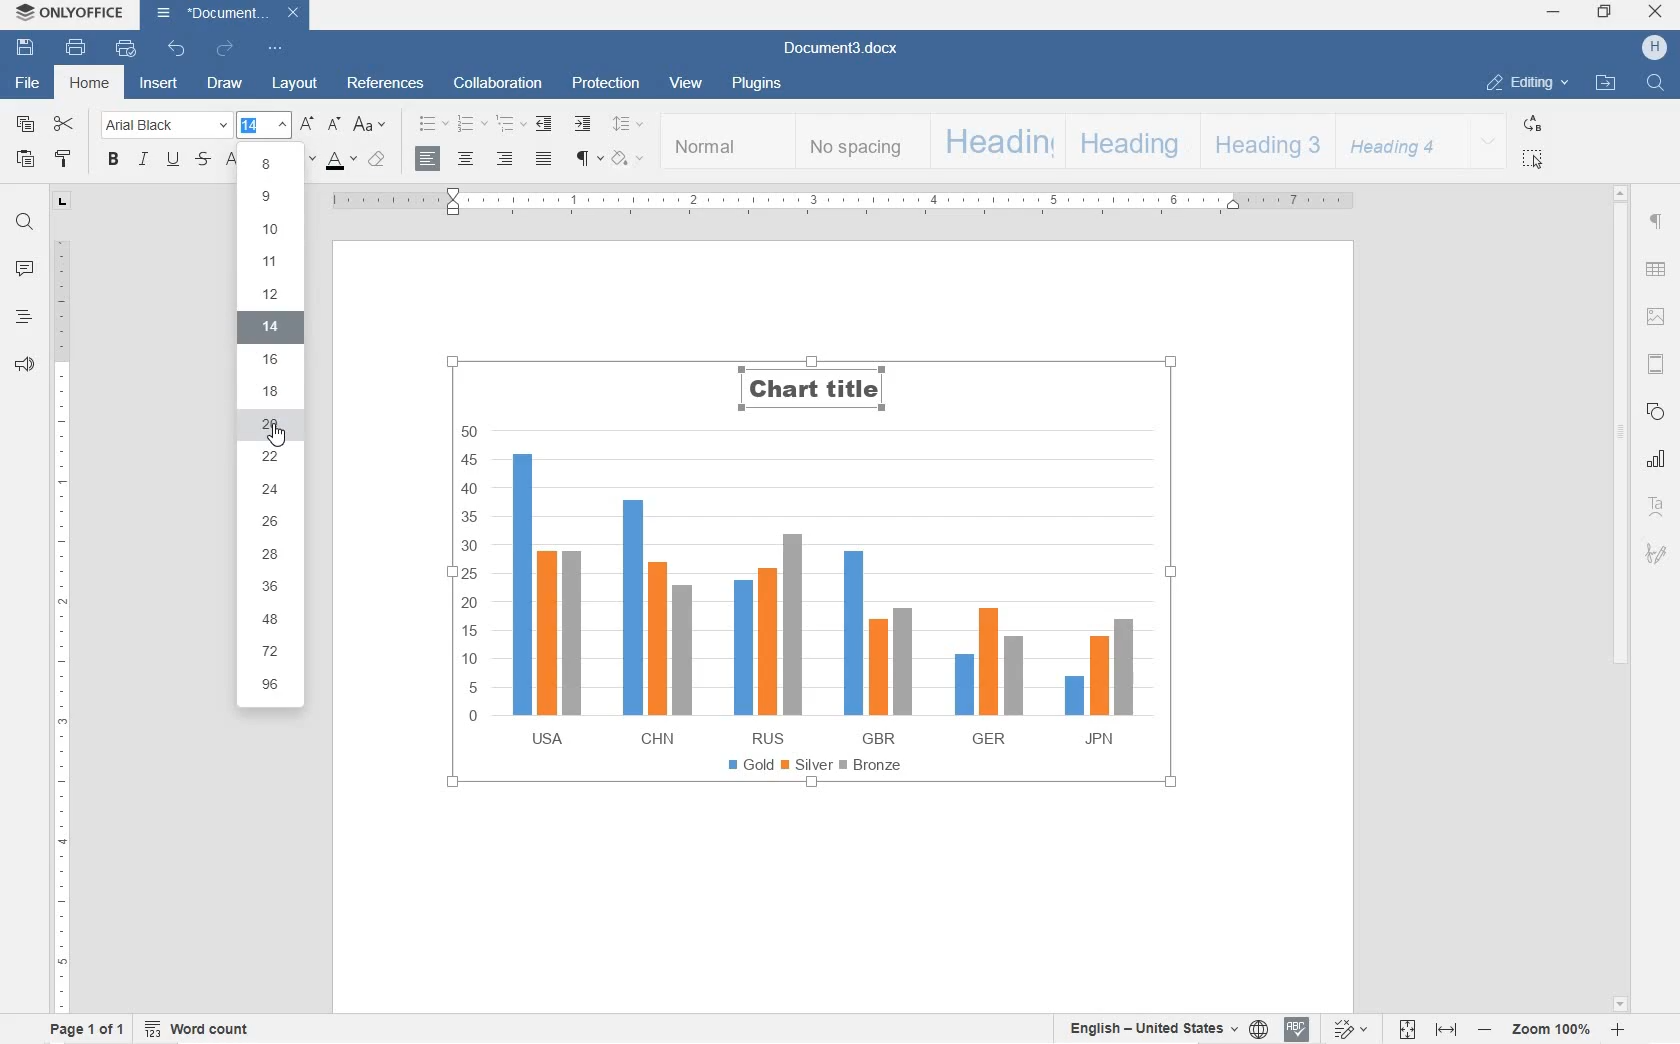 The image size is (1680, 1044). I want to click on COMMENT, so click(25, 268).